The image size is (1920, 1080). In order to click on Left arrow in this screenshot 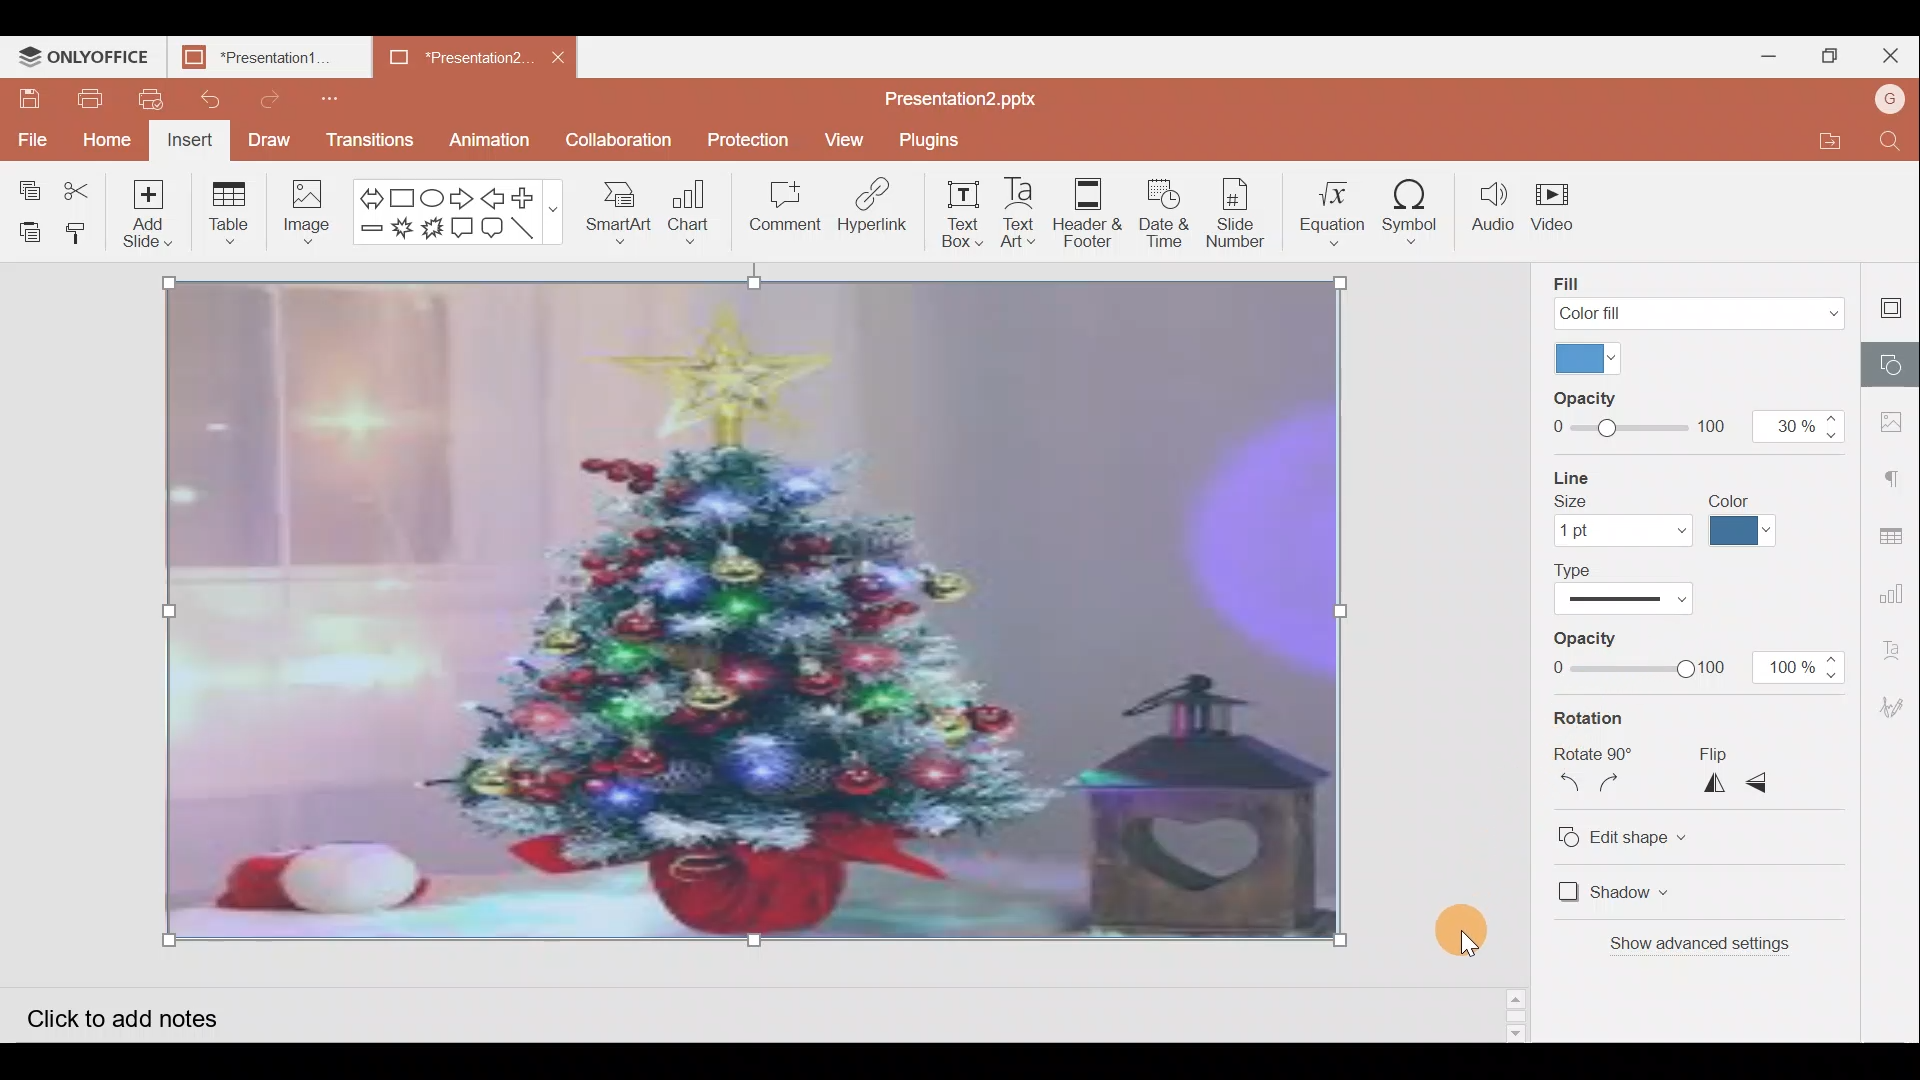, I will do `click(493, 196)`.